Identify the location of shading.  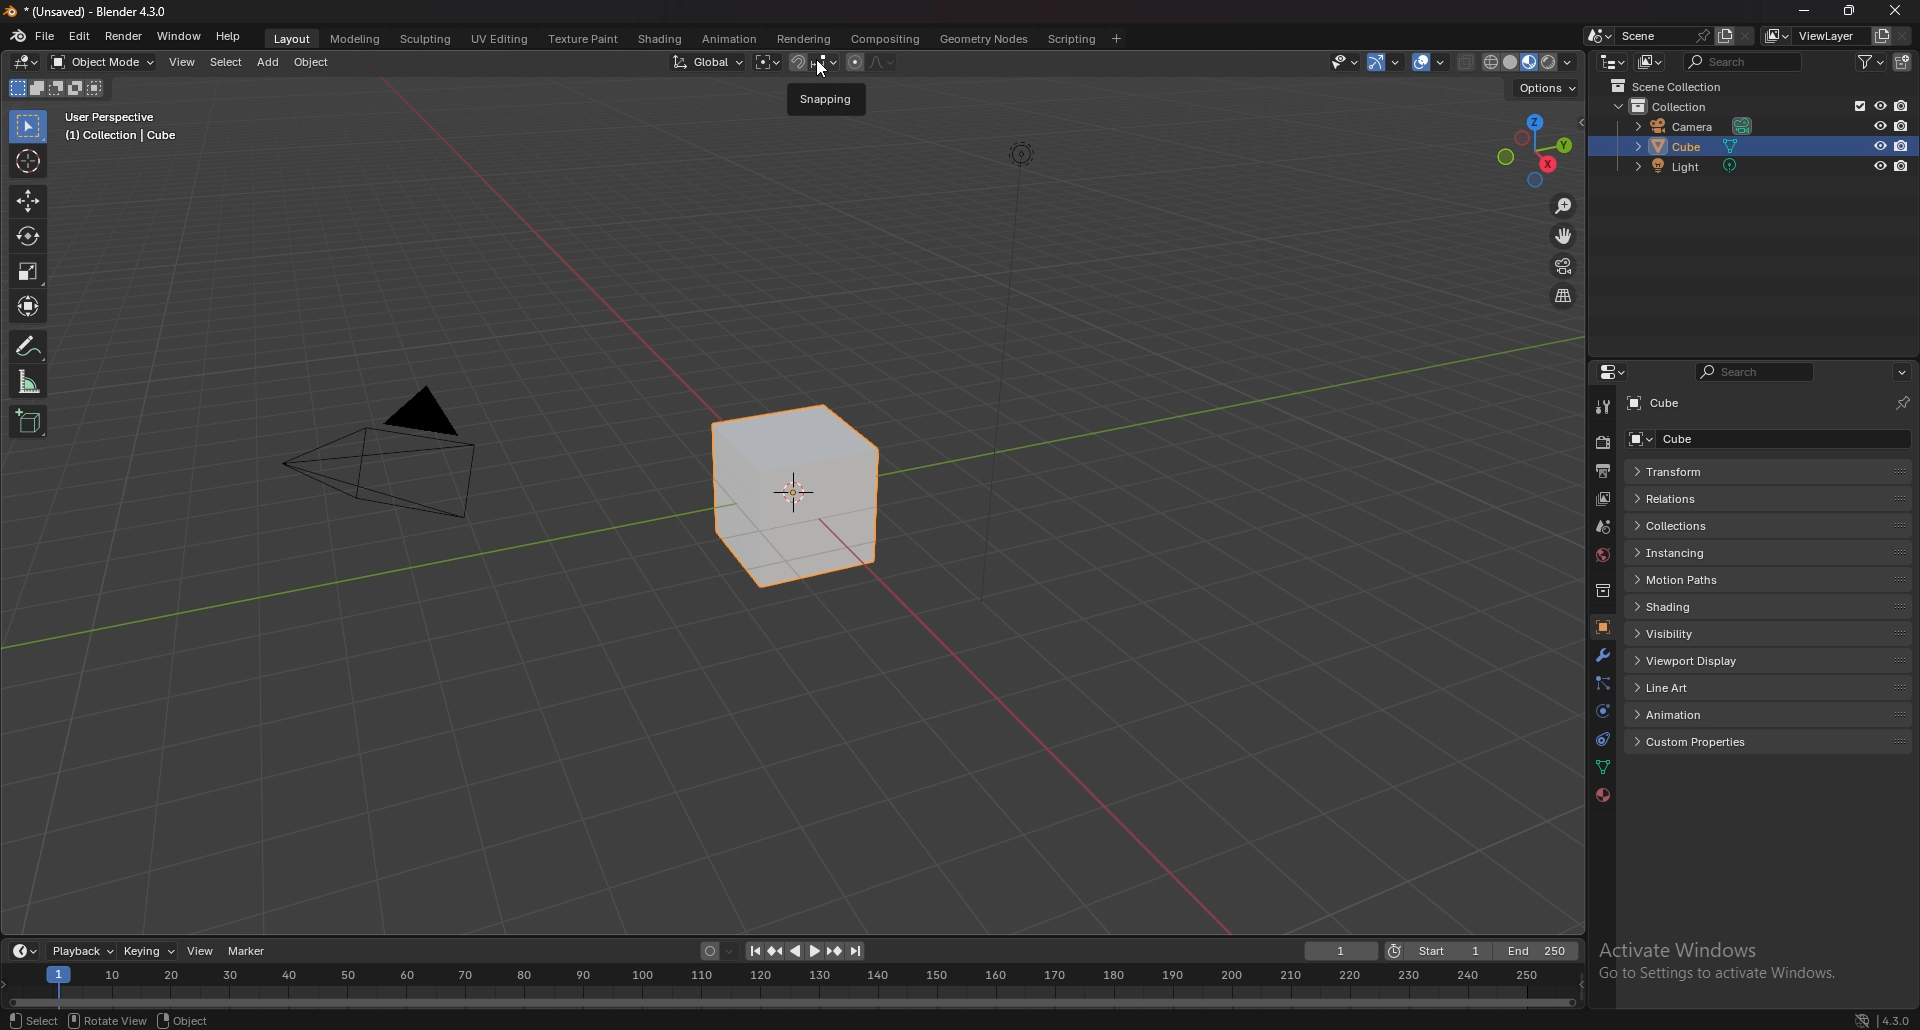
(659, 39).